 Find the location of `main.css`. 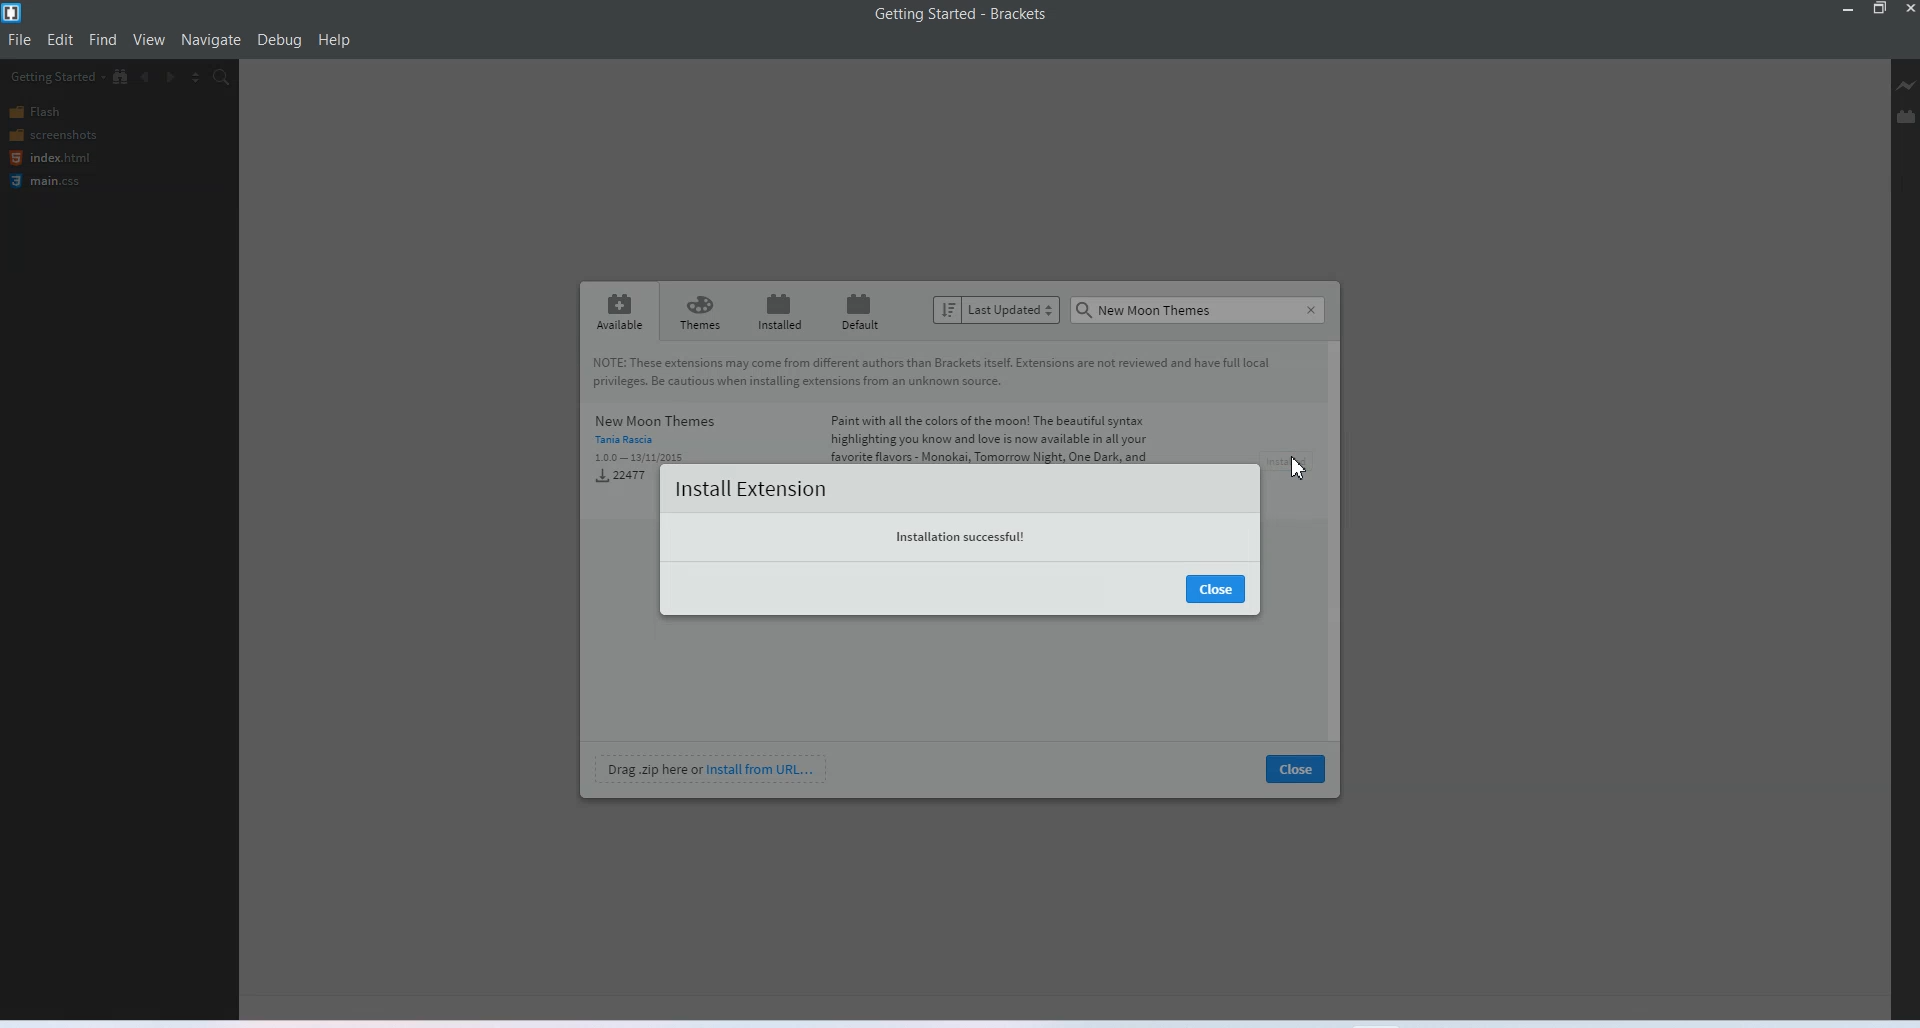

main.css is located at coordinates (48, 181).